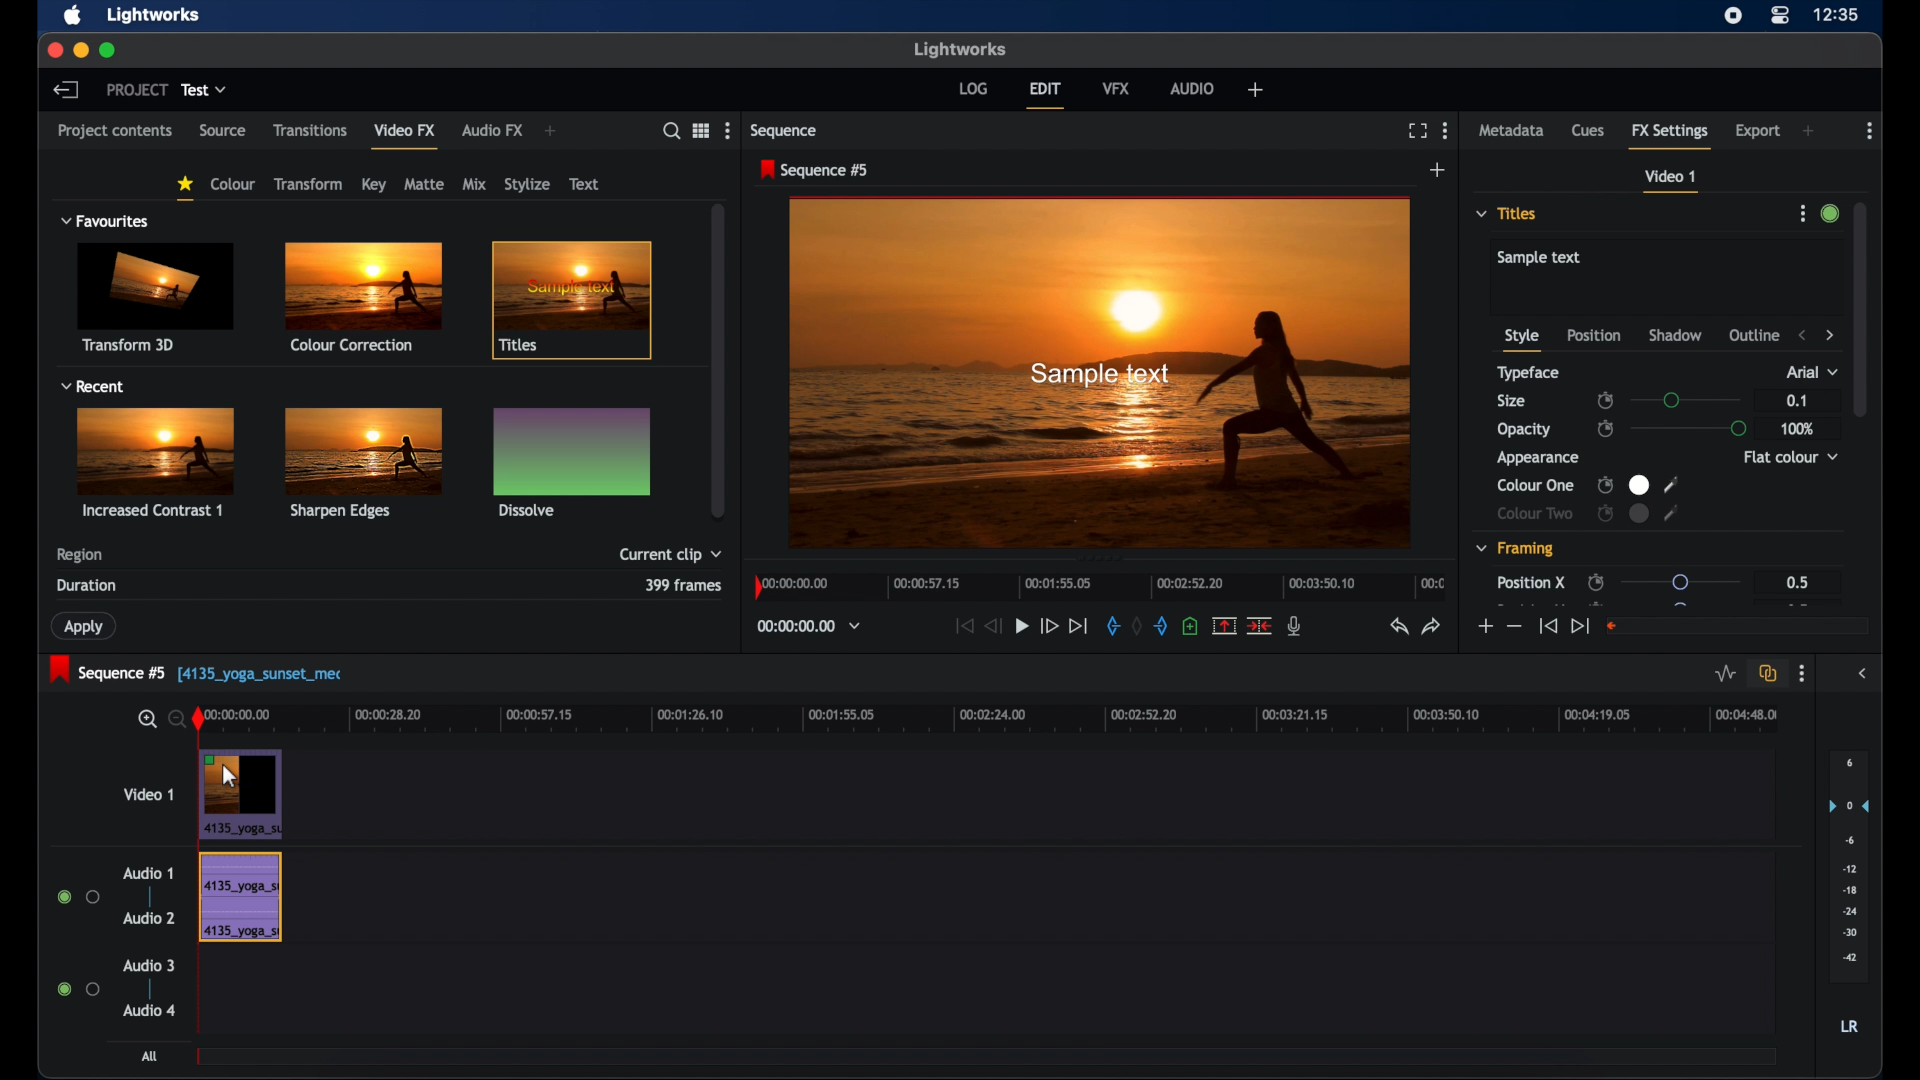 The image size is (1920, 1080). What do you see at coordinates (1445, 130) in the screenshot?
I see `more options` at bounding box center [1445, 130].